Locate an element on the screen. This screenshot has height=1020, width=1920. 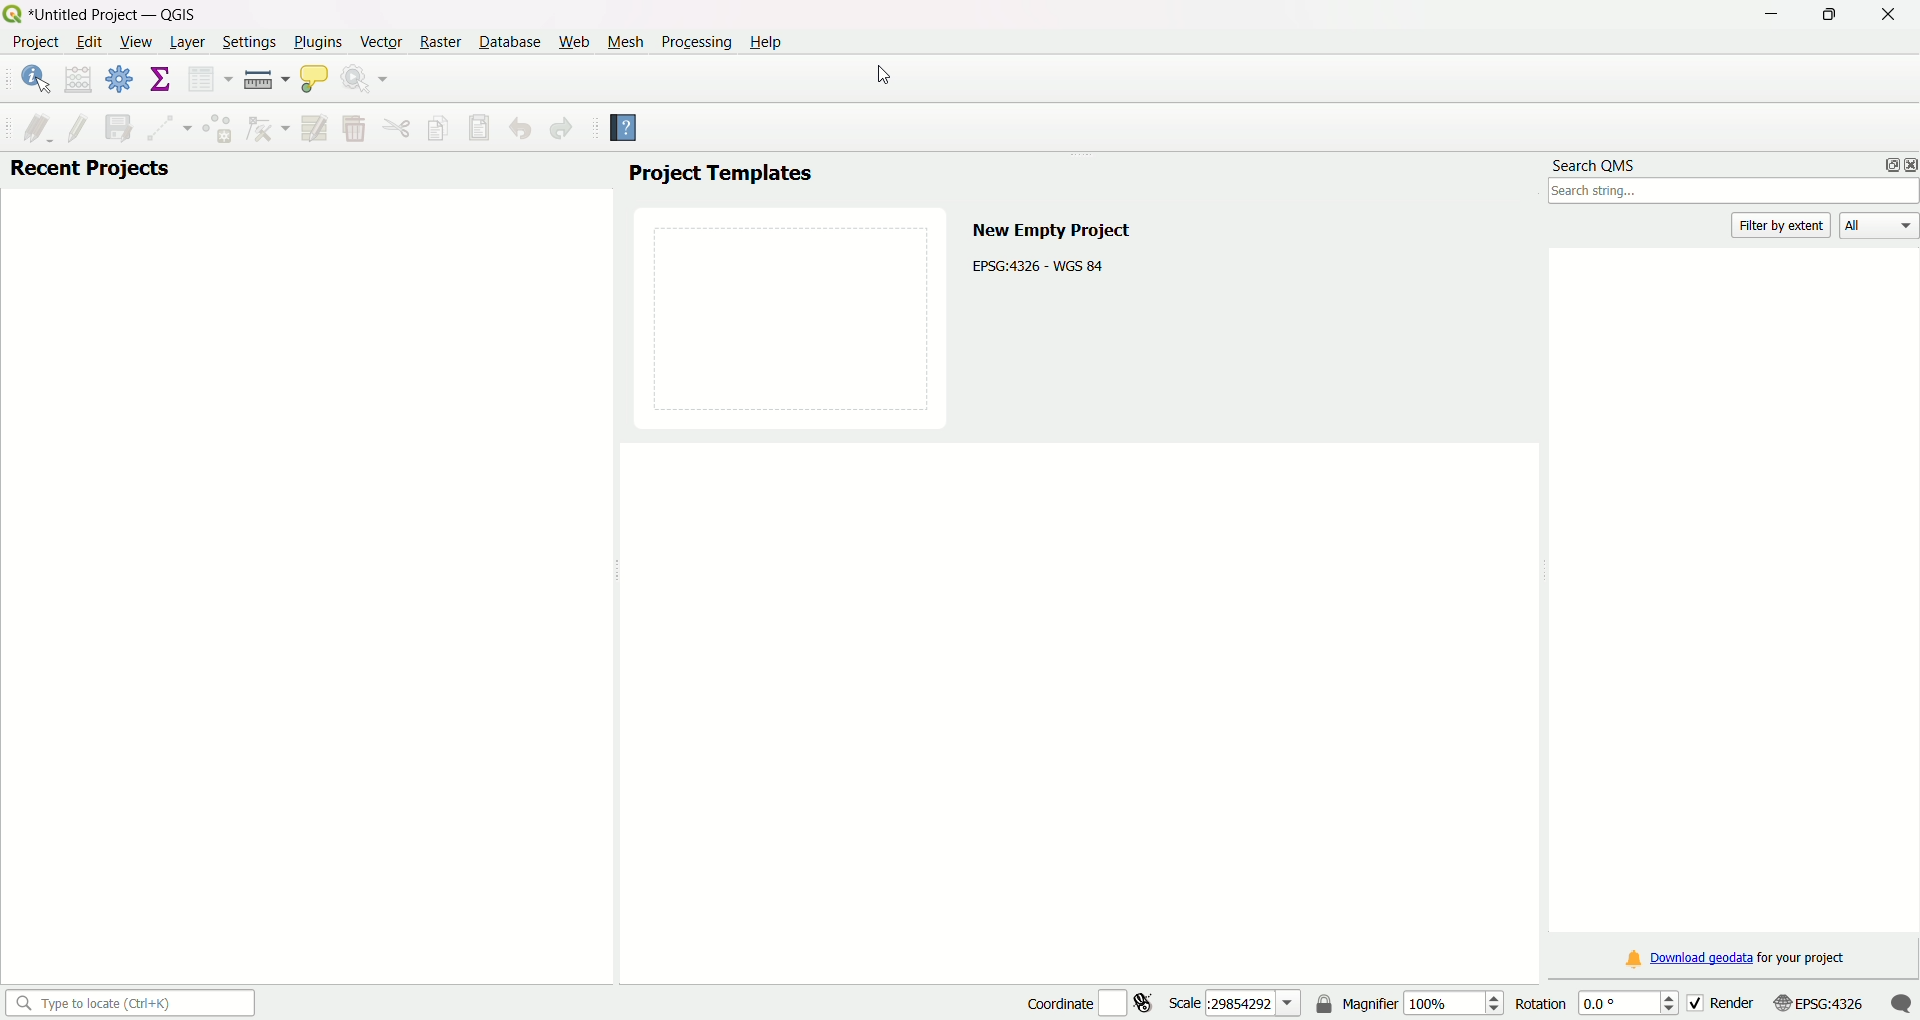
project templates is located at coordinates (719, 175).